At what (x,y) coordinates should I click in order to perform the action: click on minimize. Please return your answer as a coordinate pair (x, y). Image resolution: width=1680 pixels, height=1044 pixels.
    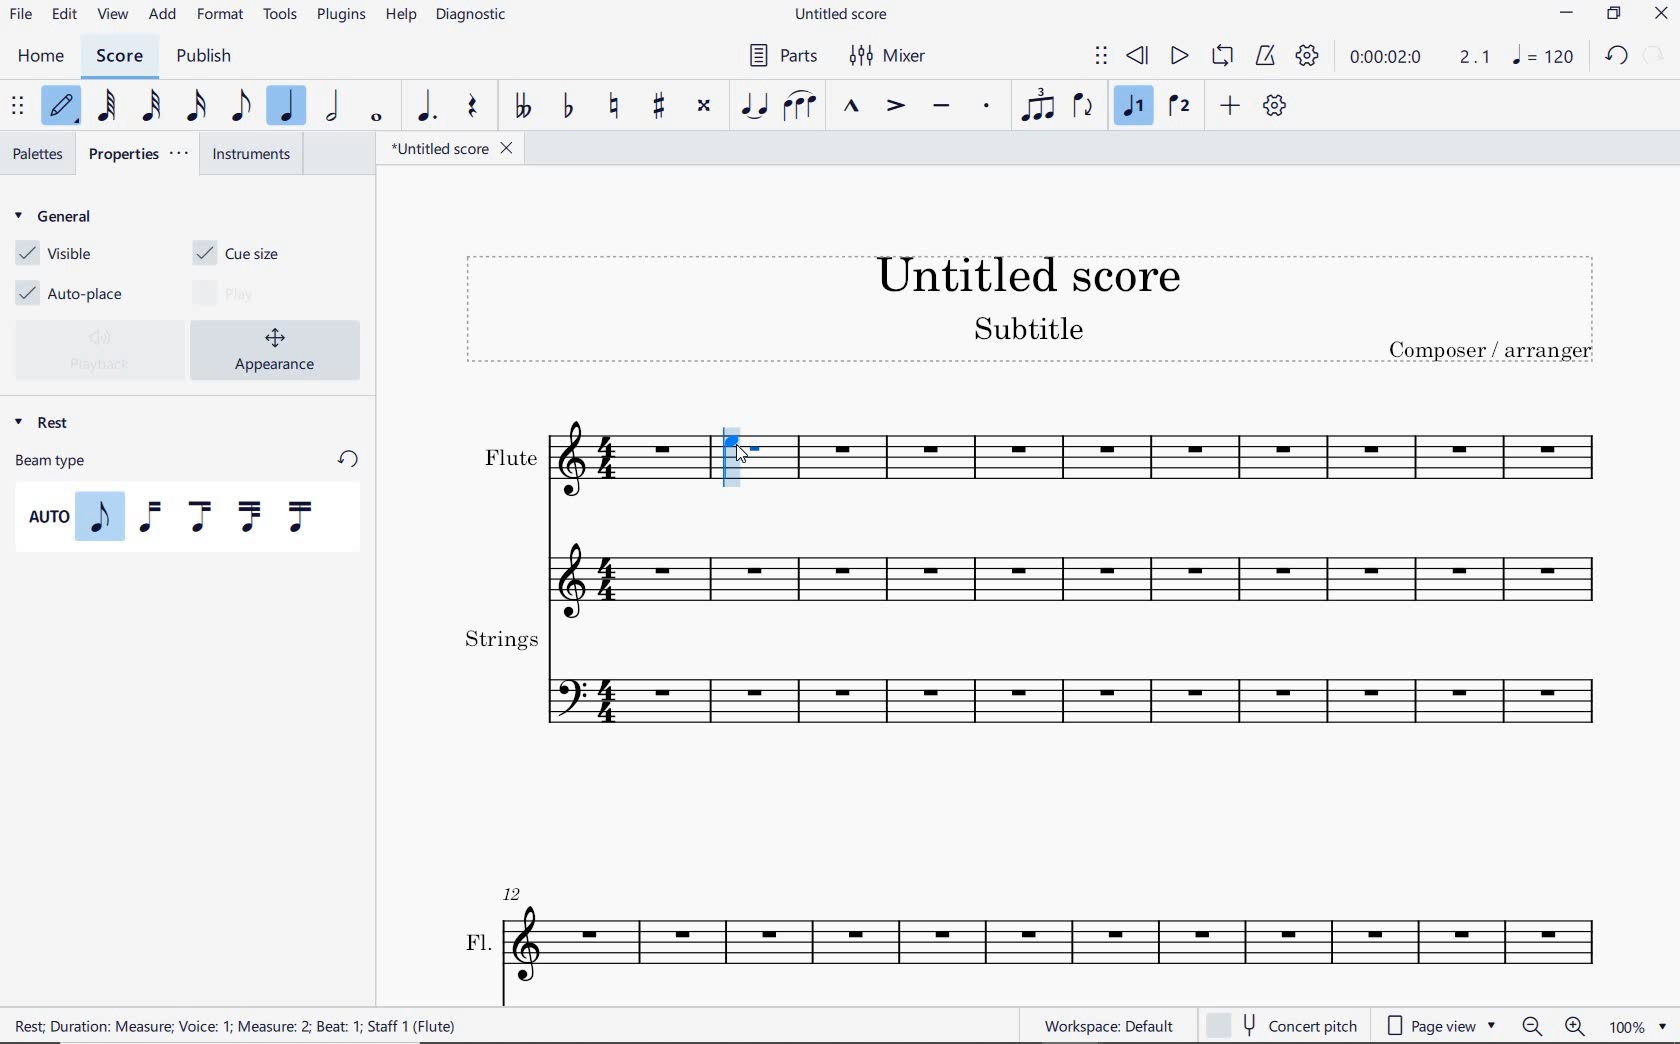
    Looking at the image, I should click on (1567, 16).